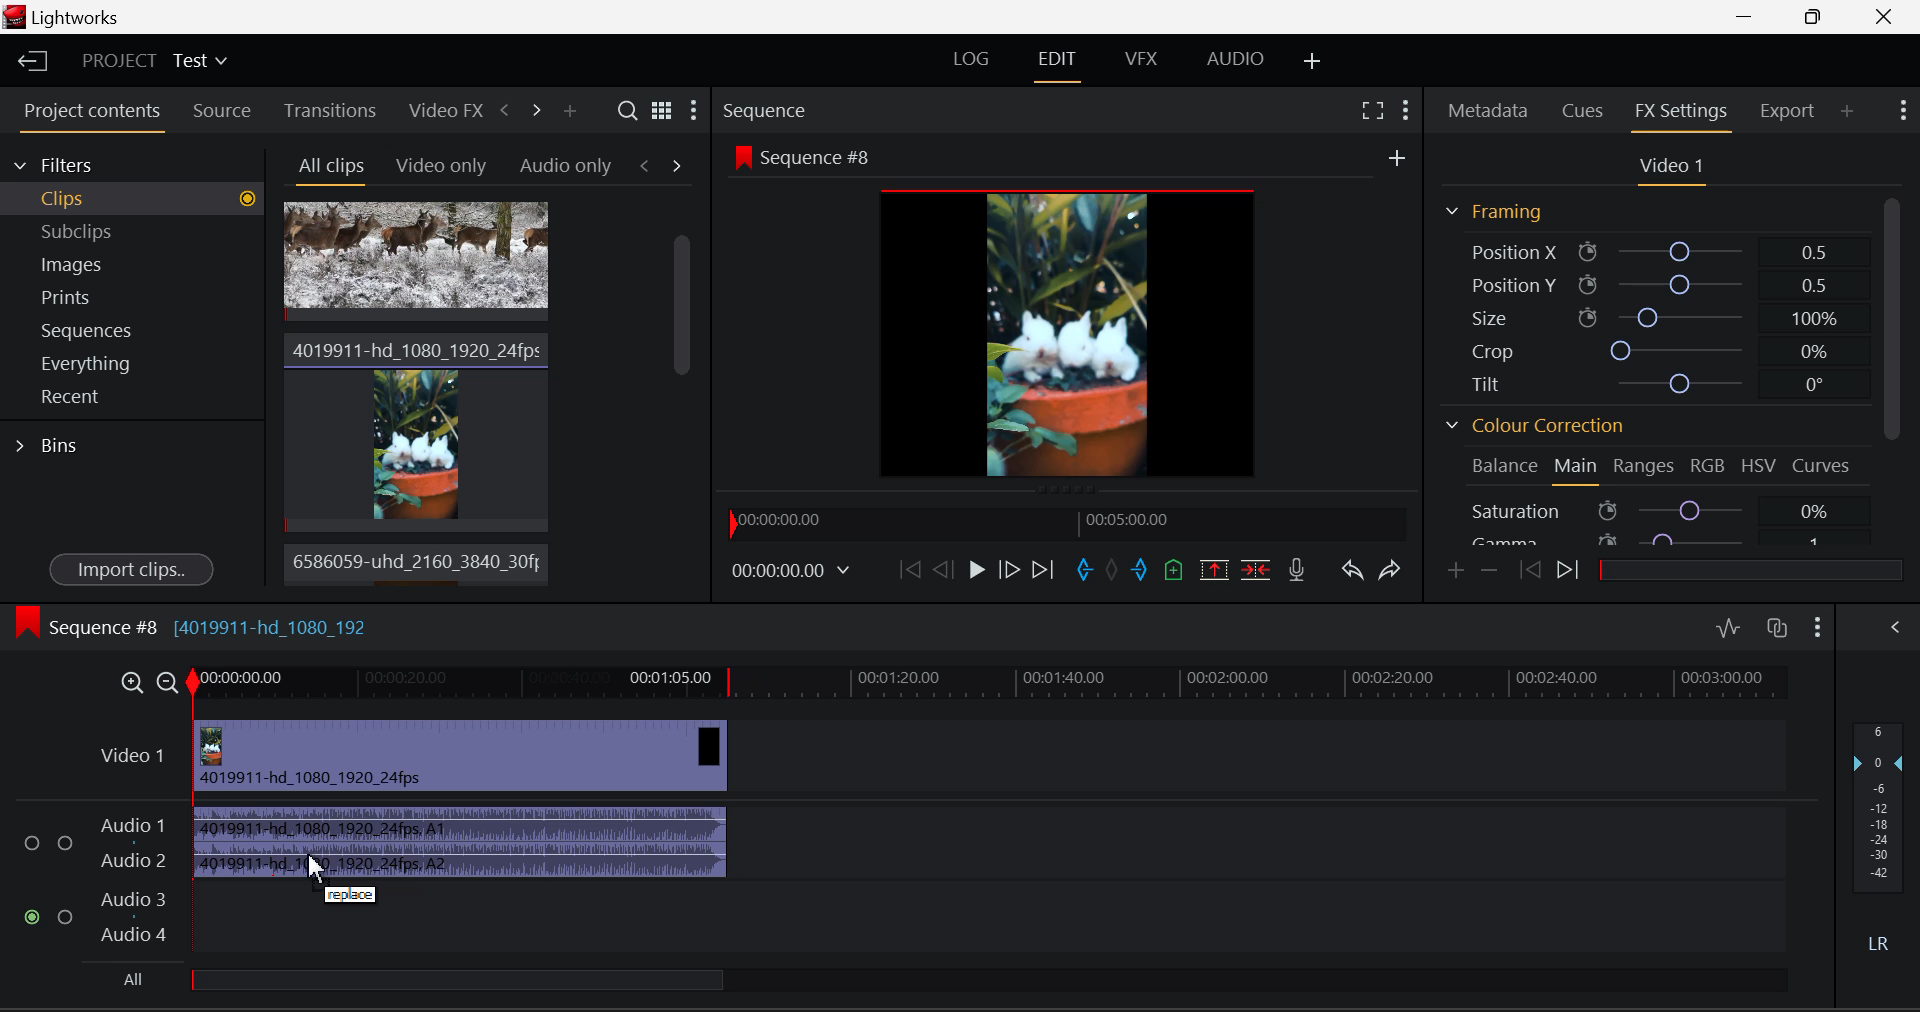  I want to click on Show Settings, so click(696, 108).